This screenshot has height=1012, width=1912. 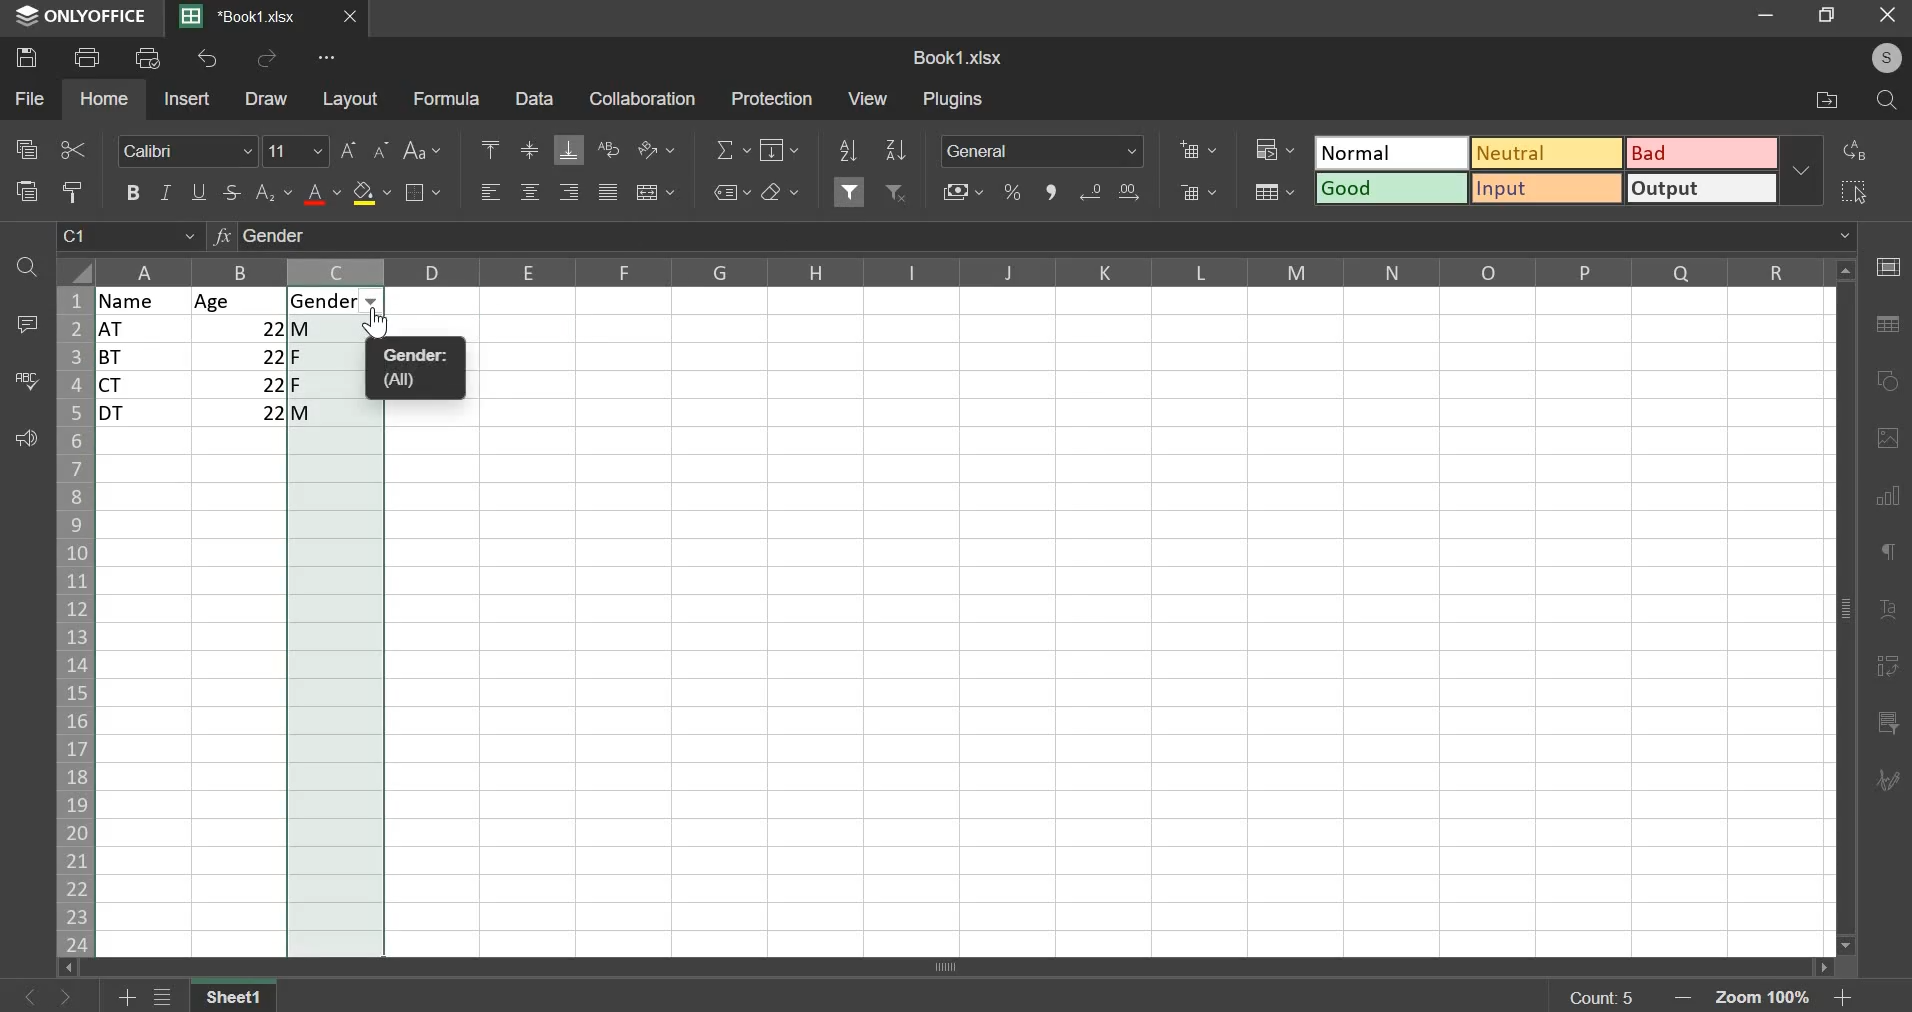 I want to click on spell check, so click(x=23, y=380).